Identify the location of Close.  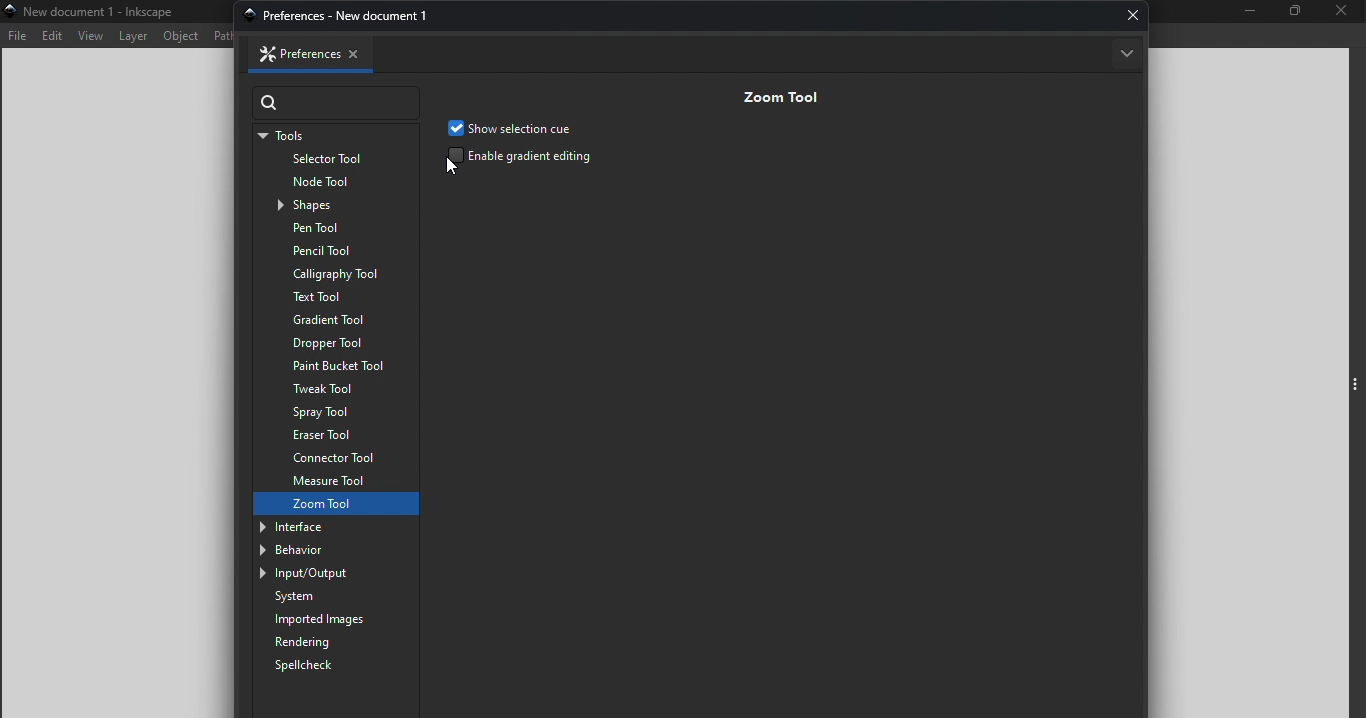
(1346, 12).